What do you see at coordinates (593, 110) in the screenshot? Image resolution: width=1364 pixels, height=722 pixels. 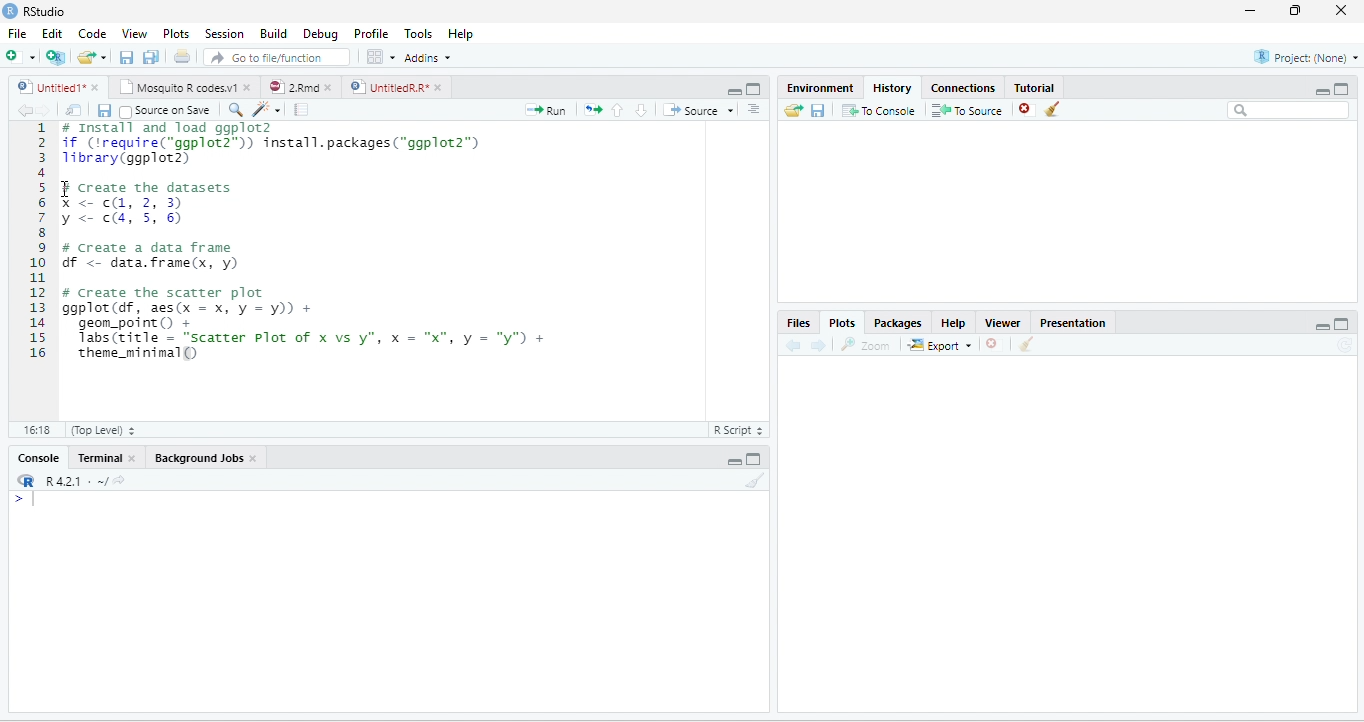 I see `Re-run the previous code region` at bounding box center [593, 110].